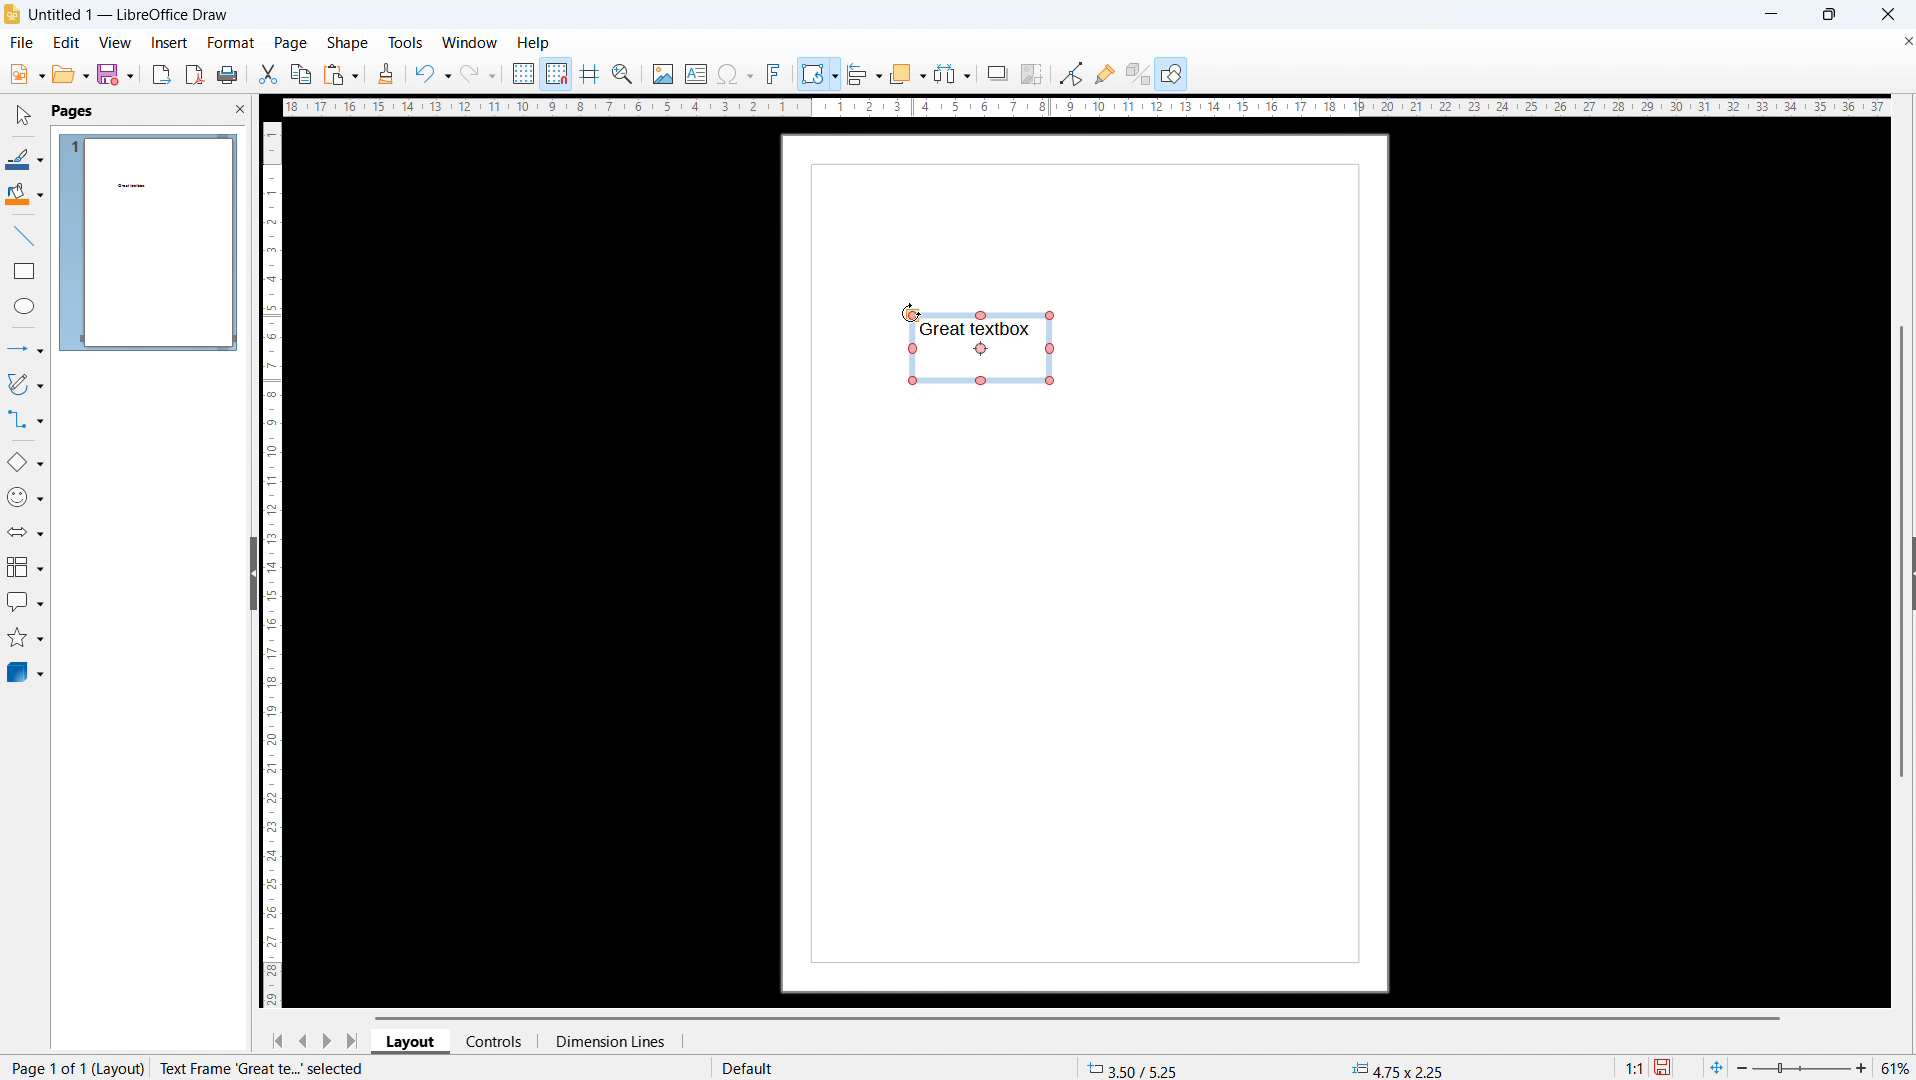  I want to click on controls, so click(497, 1041).